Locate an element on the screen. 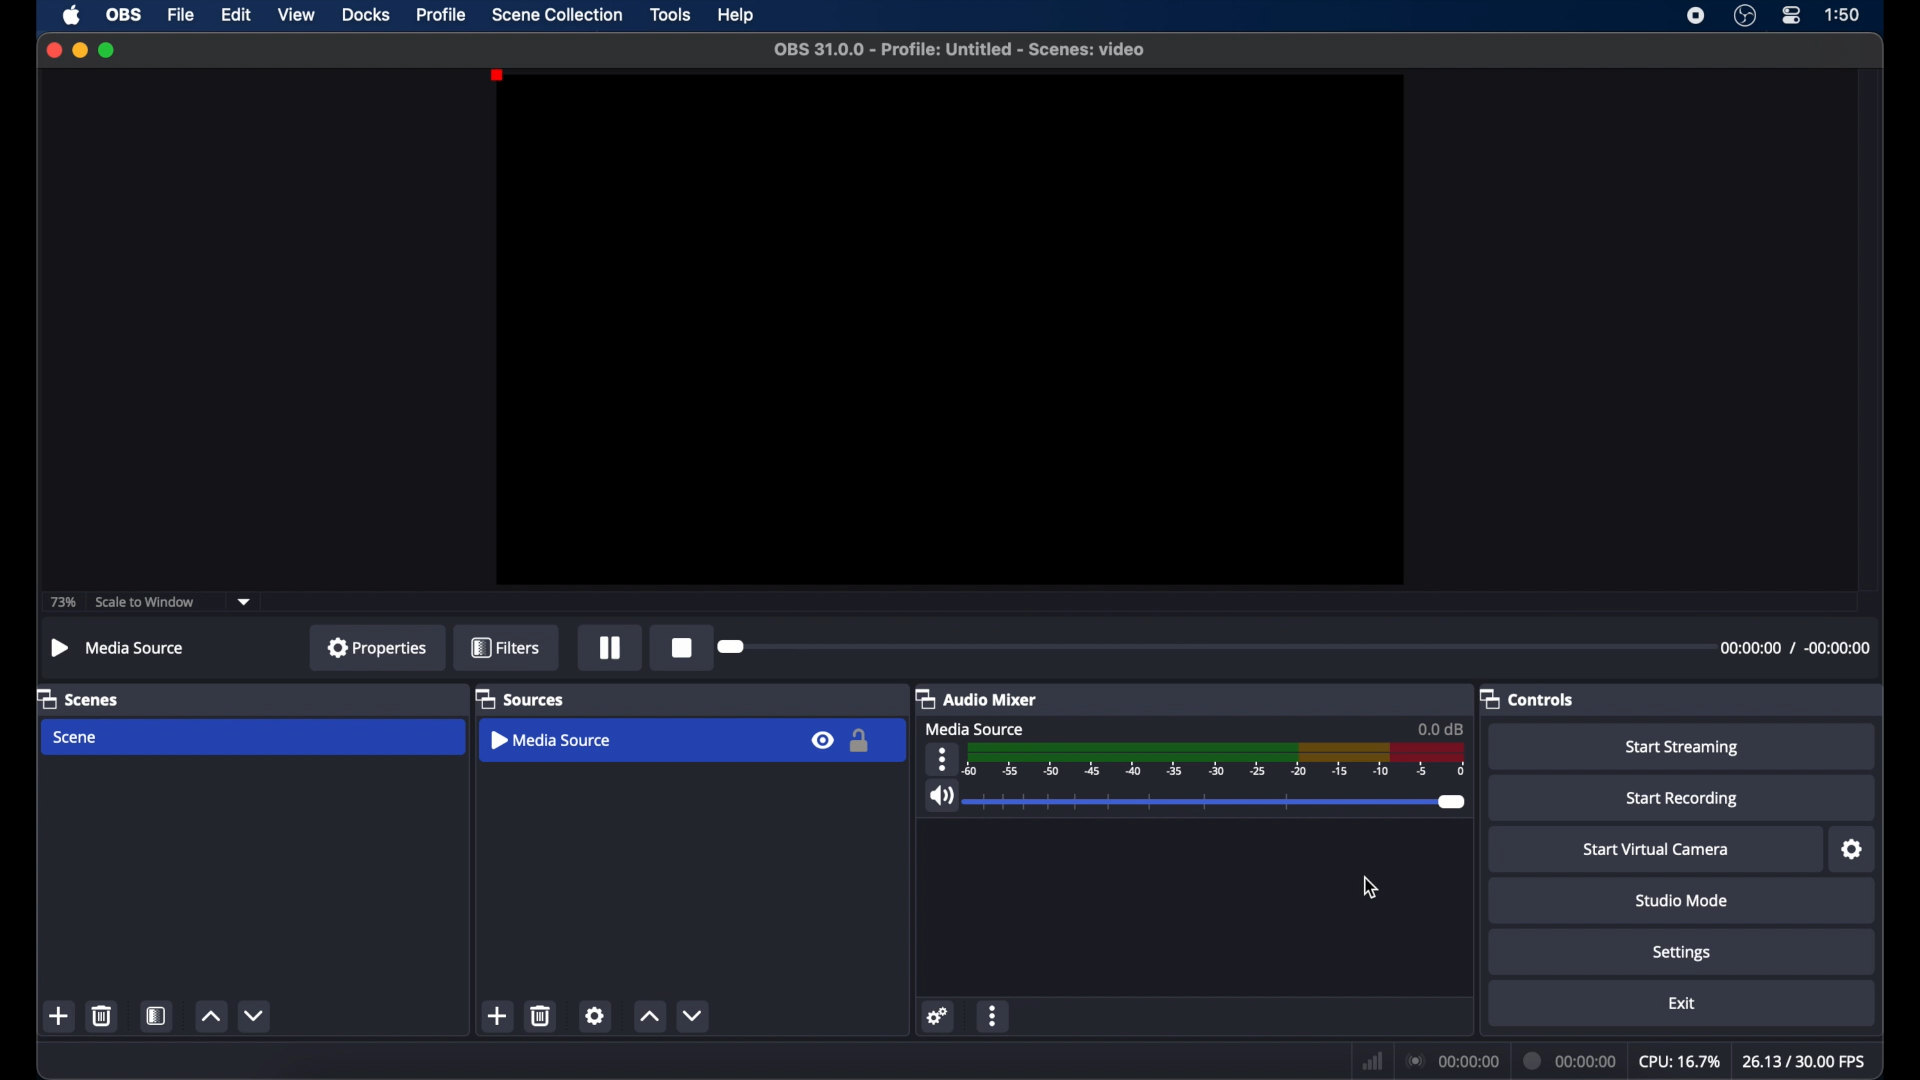 Image resolution: width=1920 pixels, height=1080 pixels. Down is located at coordinates (246, 601).